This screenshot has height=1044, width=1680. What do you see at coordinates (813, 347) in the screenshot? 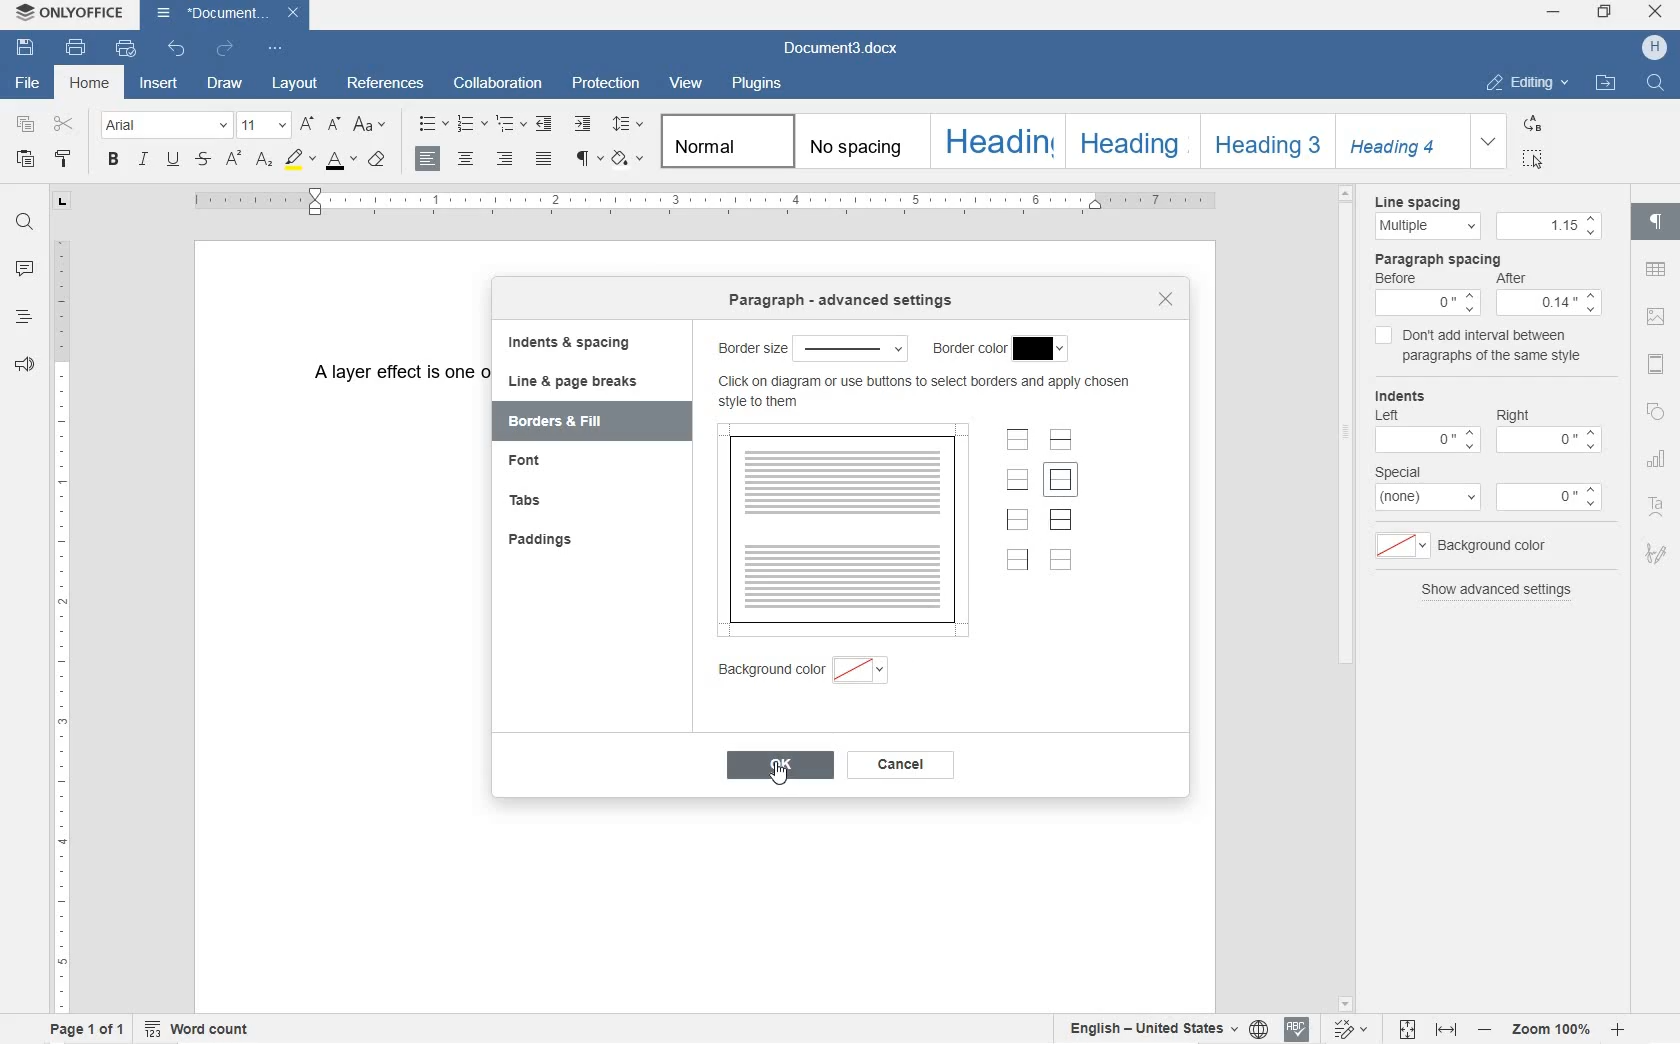
I see `border size` at bounding box center [813, 347].